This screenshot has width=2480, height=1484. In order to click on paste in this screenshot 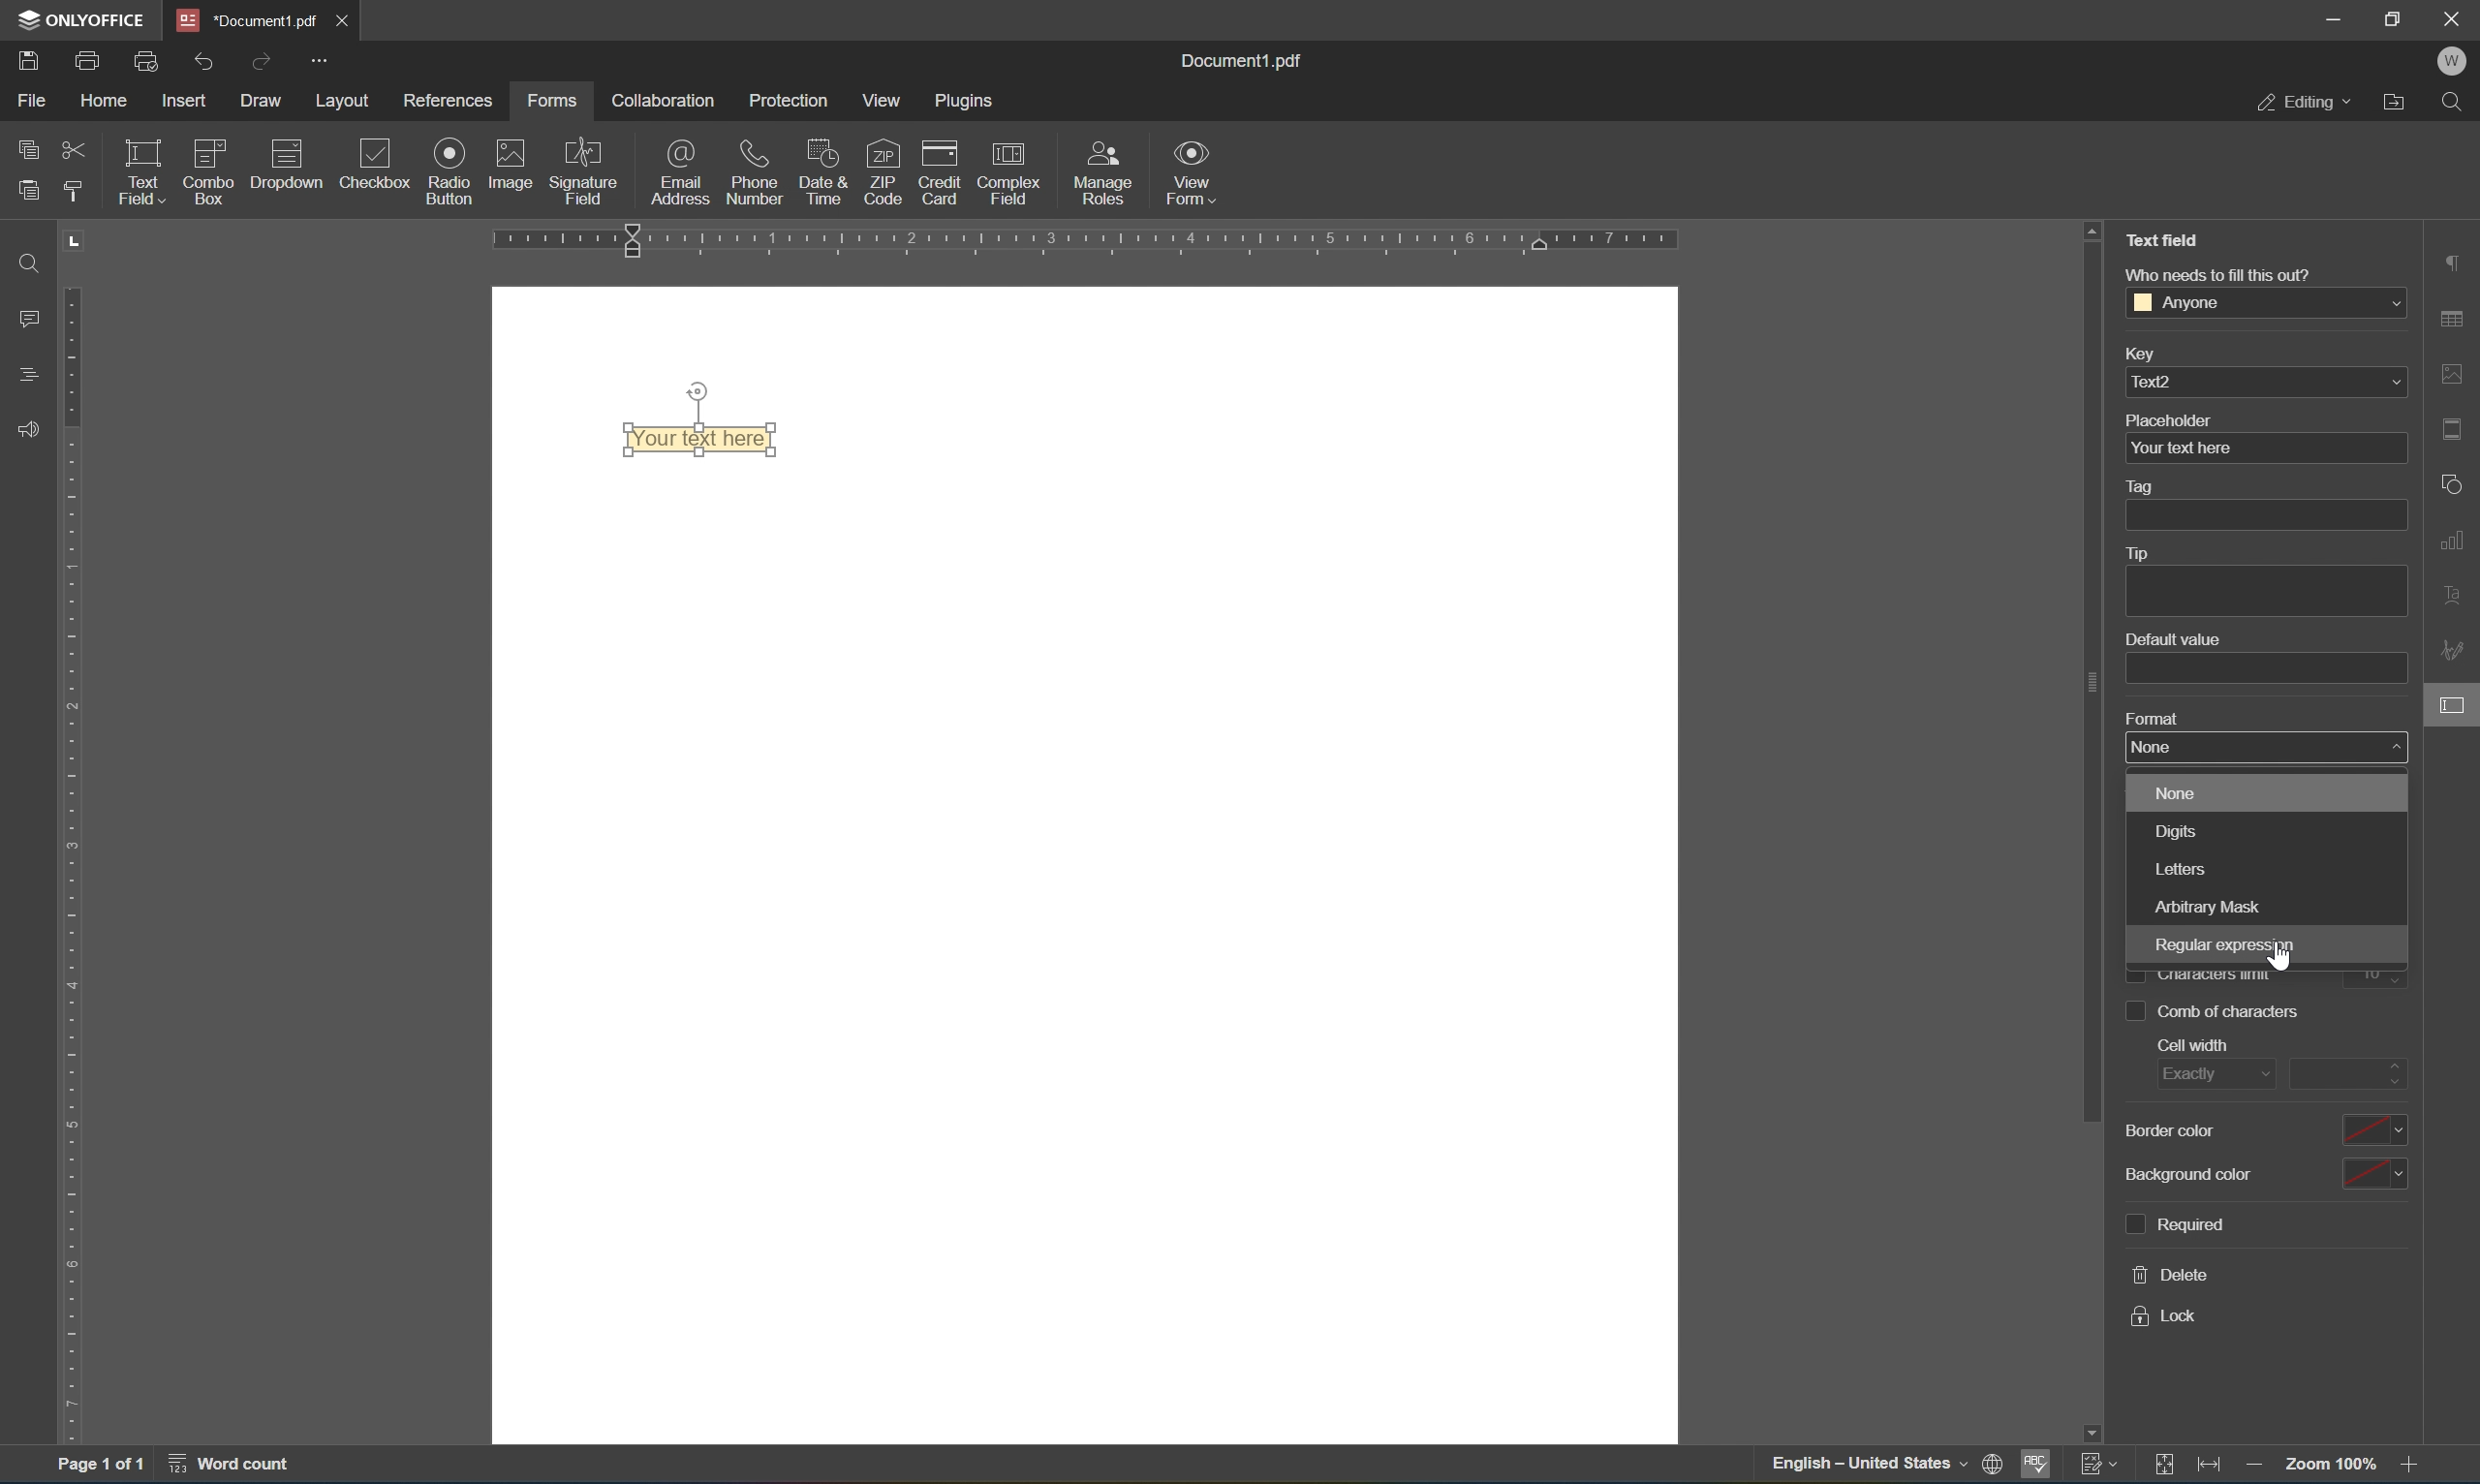, I will do `click(33, 190)`.